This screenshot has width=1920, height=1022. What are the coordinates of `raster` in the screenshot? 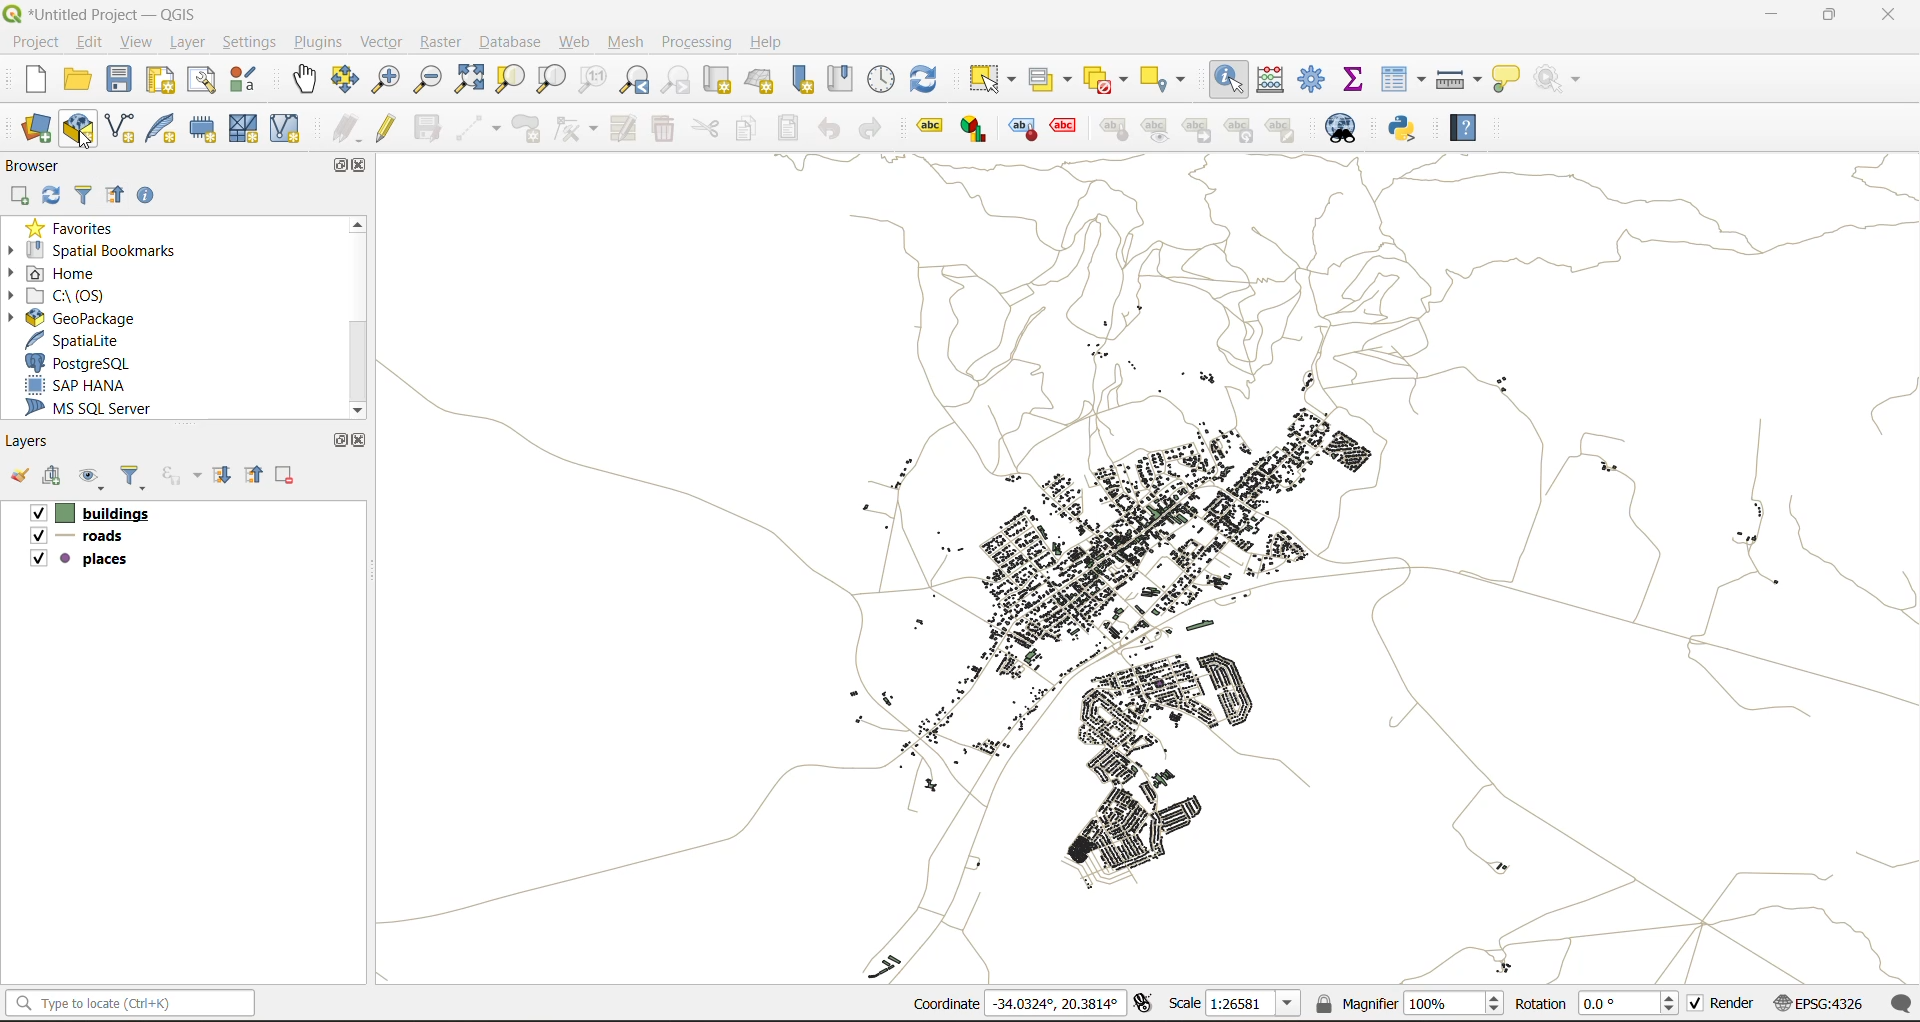 It's located at (441, 43).